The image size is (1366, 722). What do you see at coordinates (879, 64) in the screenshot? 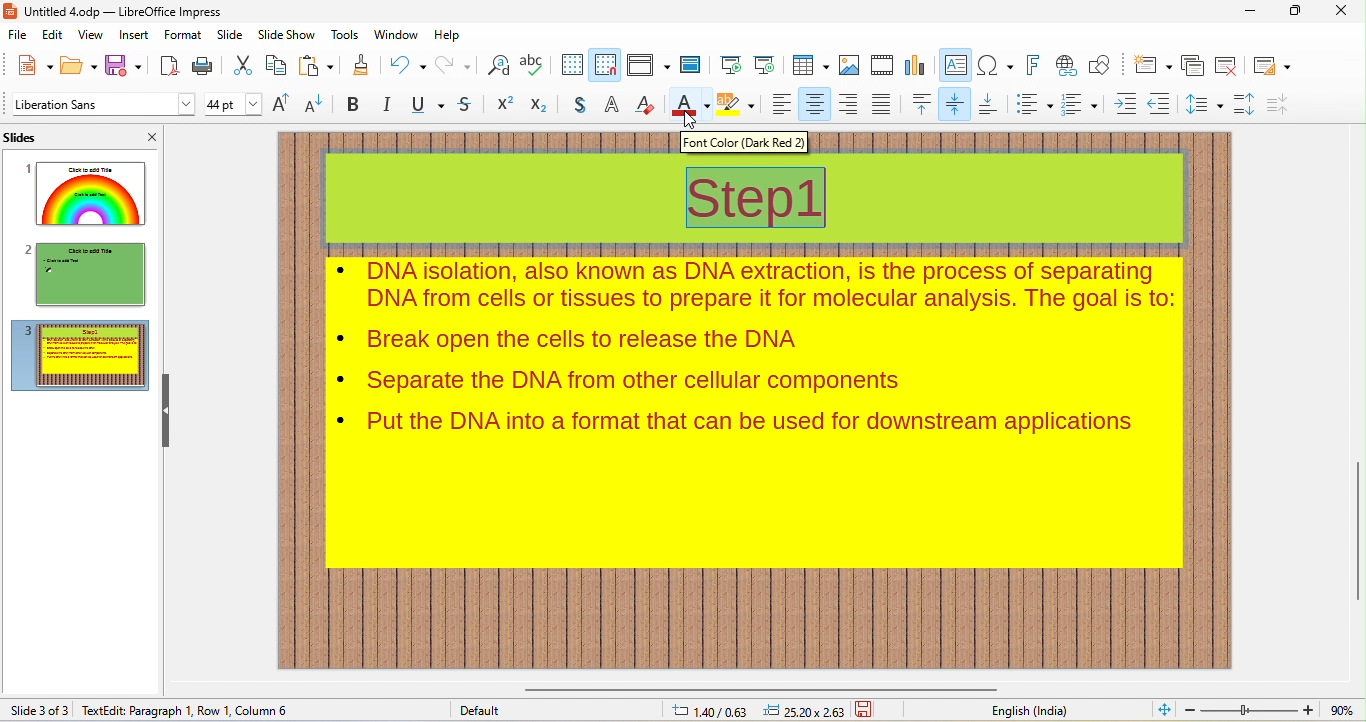
I see `media` at bounding box center [879, 64].